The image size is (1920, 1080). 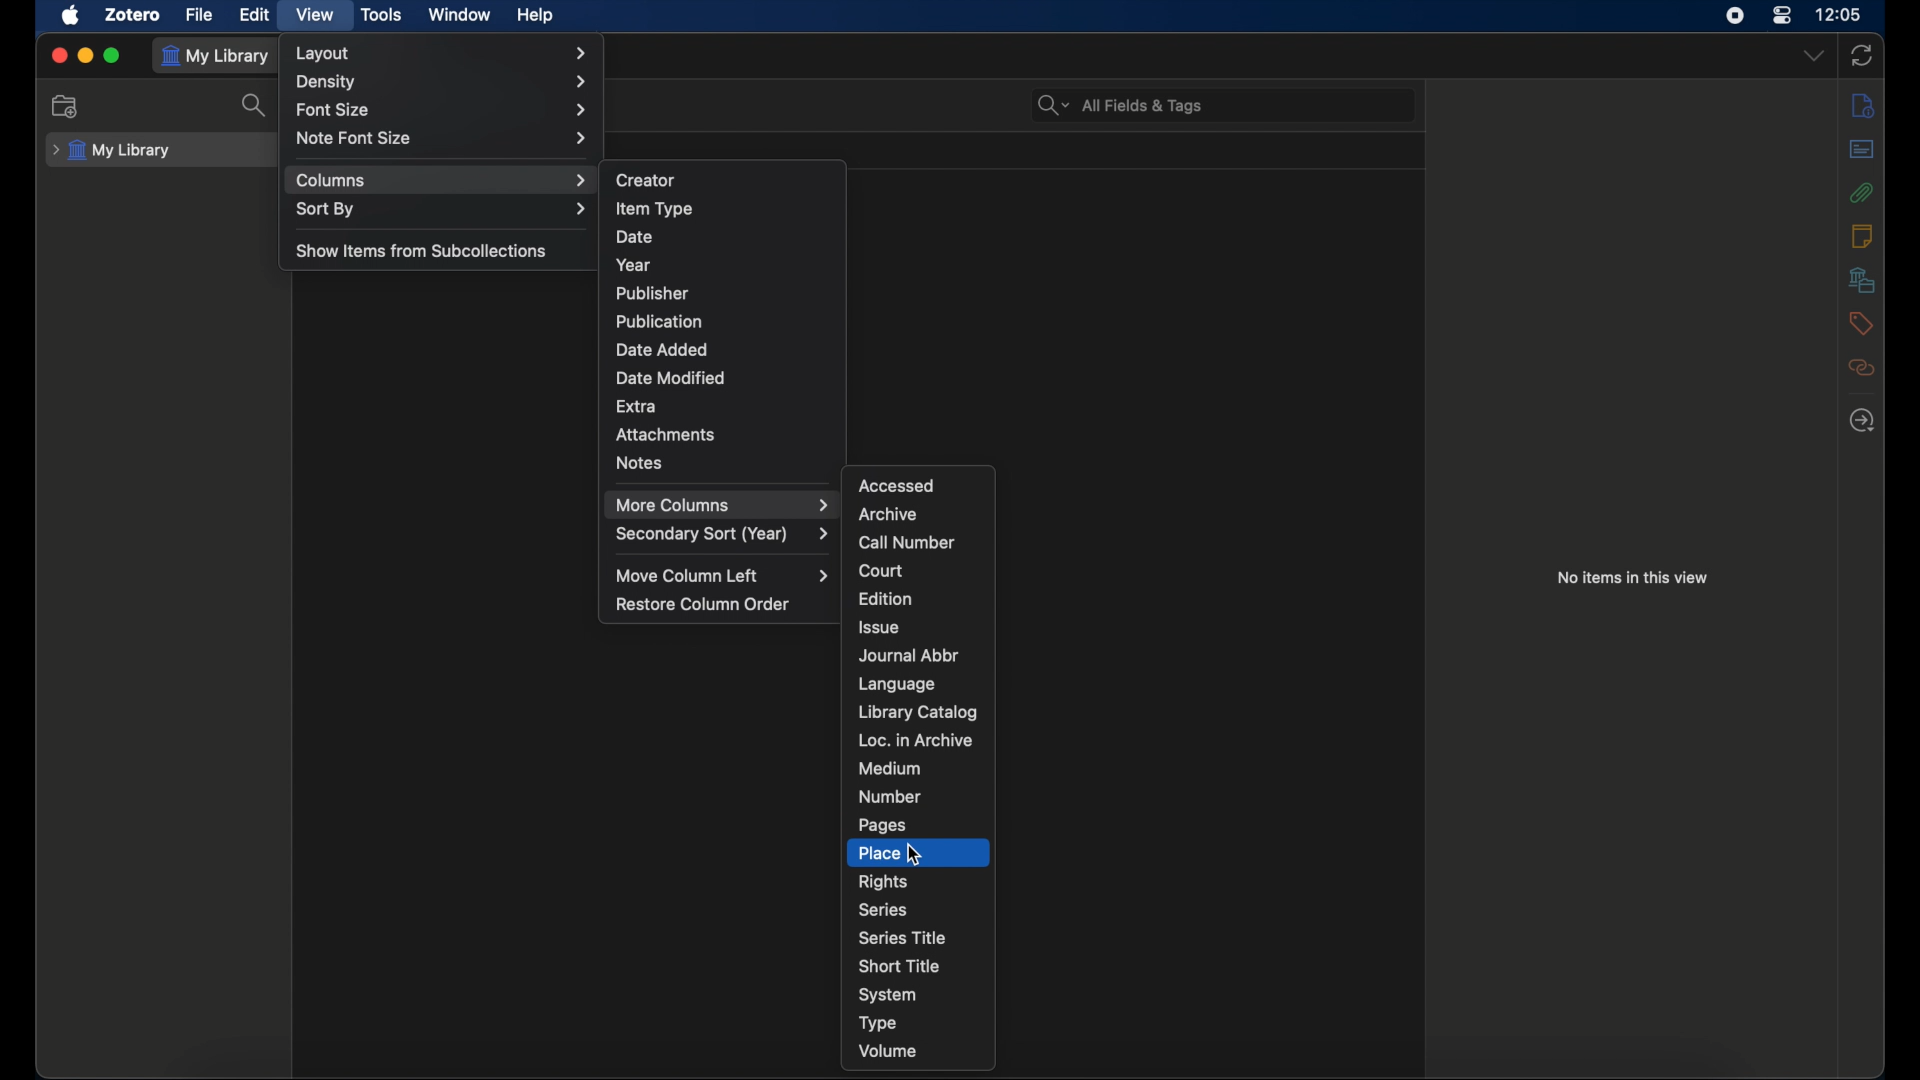 I want to click on sort by, so click(x=442, y=208).